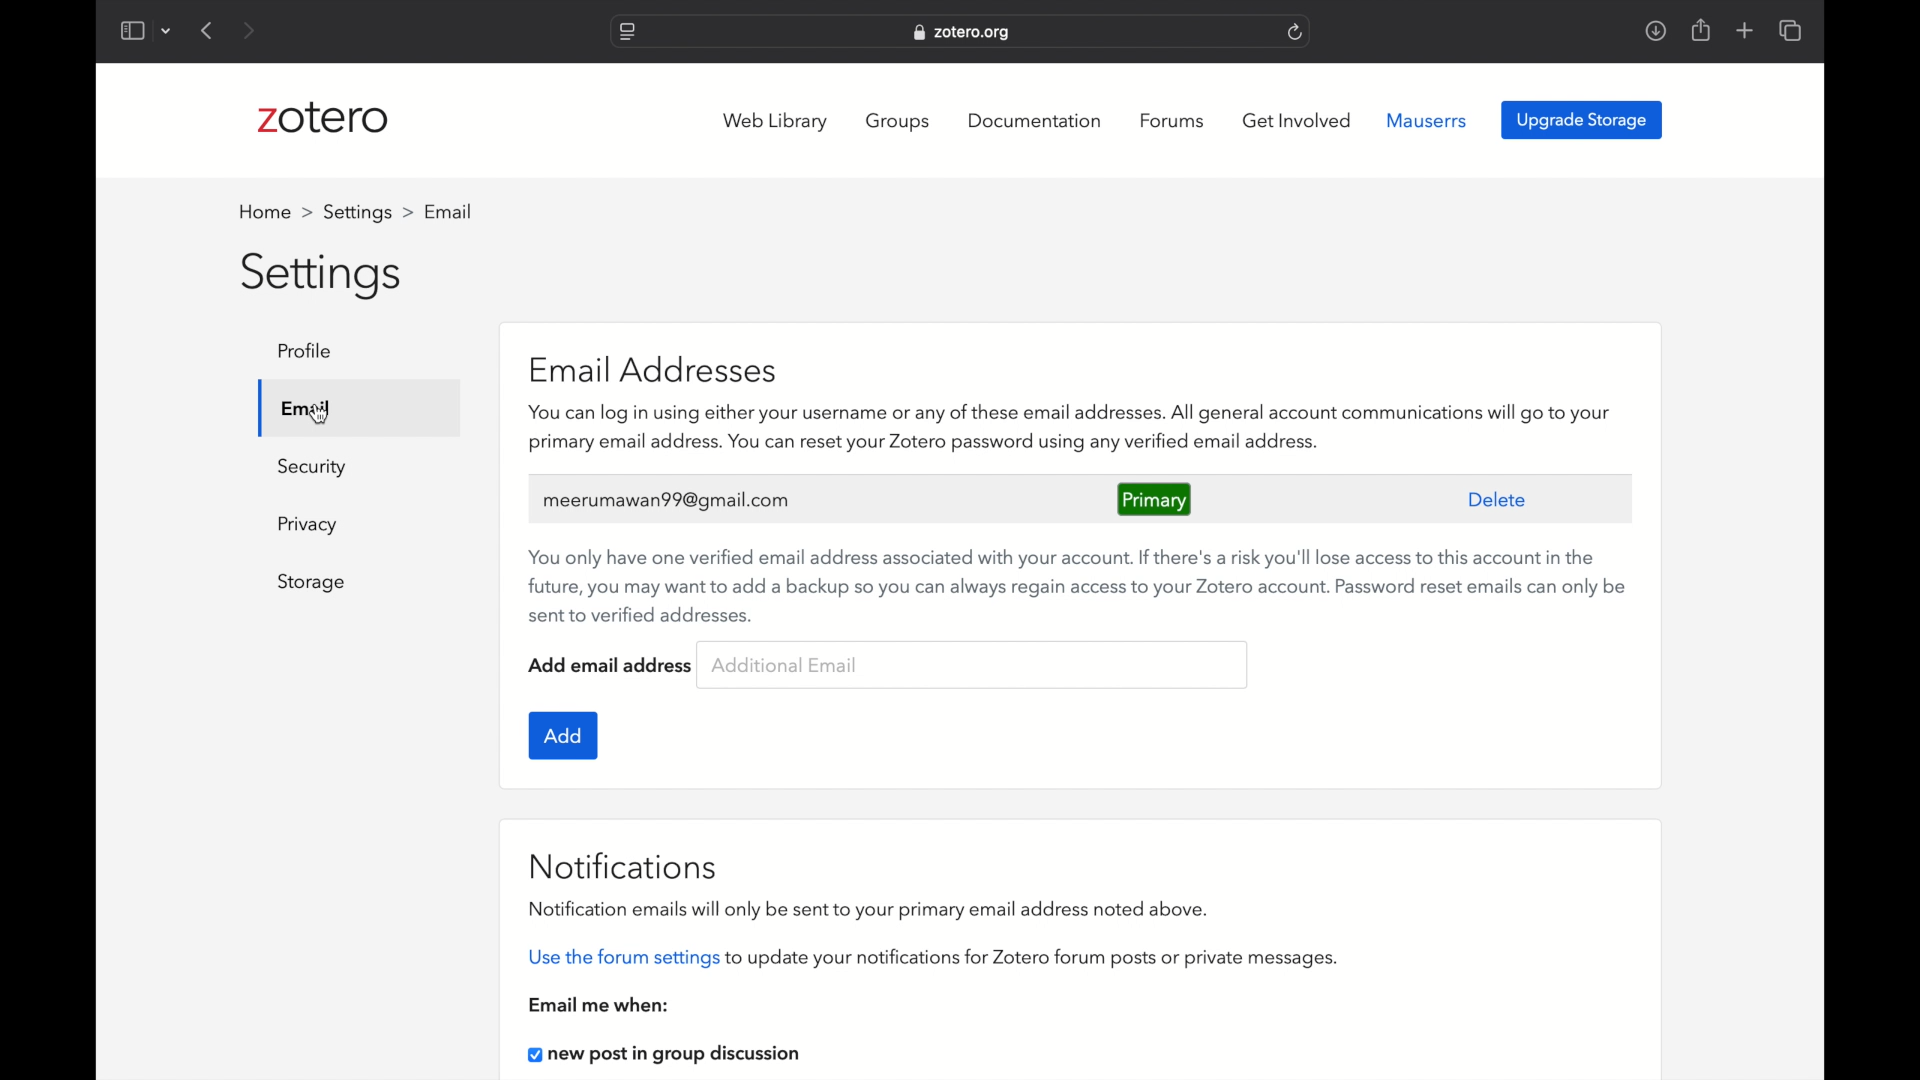 The image size is (1920, 1080). What do you see at coordinates (320, 277) in the screenshot?
I see `settings` at bounding box center [320, 277].